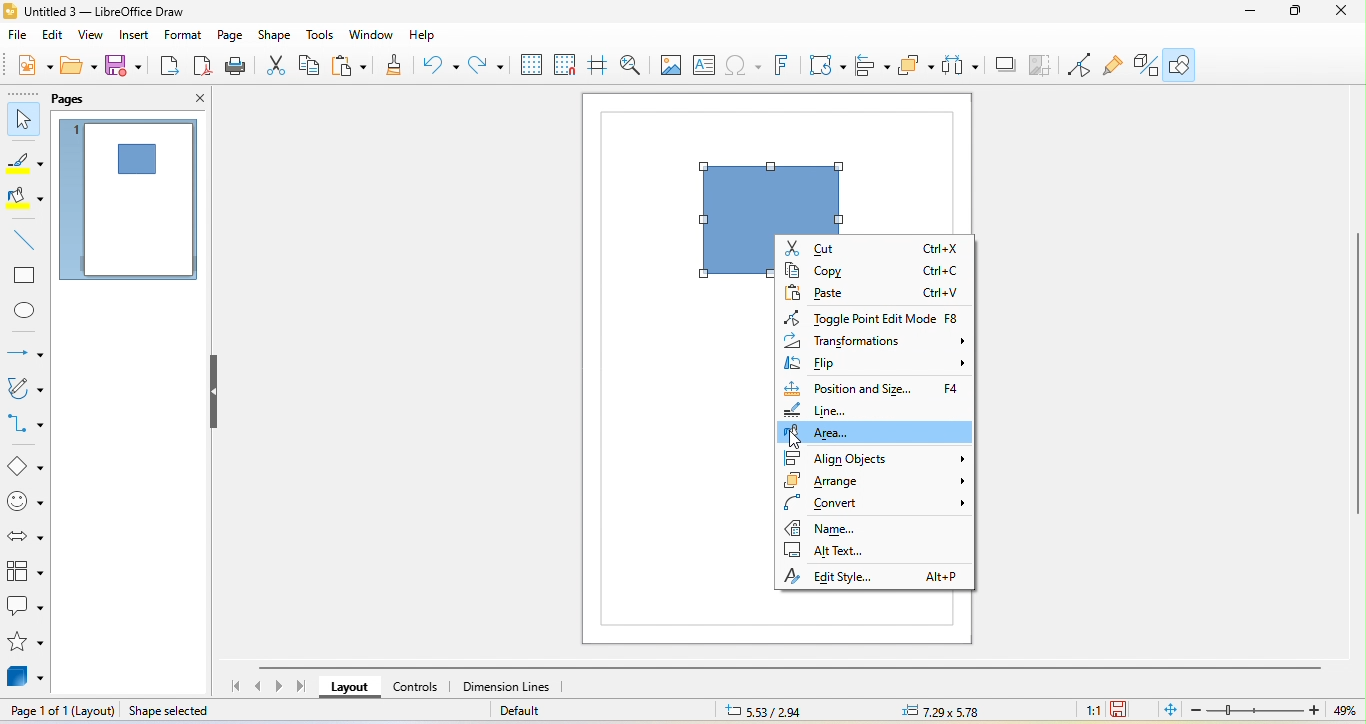 This screenshot has width=1366, height=724. What do you see at coordinates (78, 100) in the screenshot?
I see `pages` at bounding box center [78, 100].